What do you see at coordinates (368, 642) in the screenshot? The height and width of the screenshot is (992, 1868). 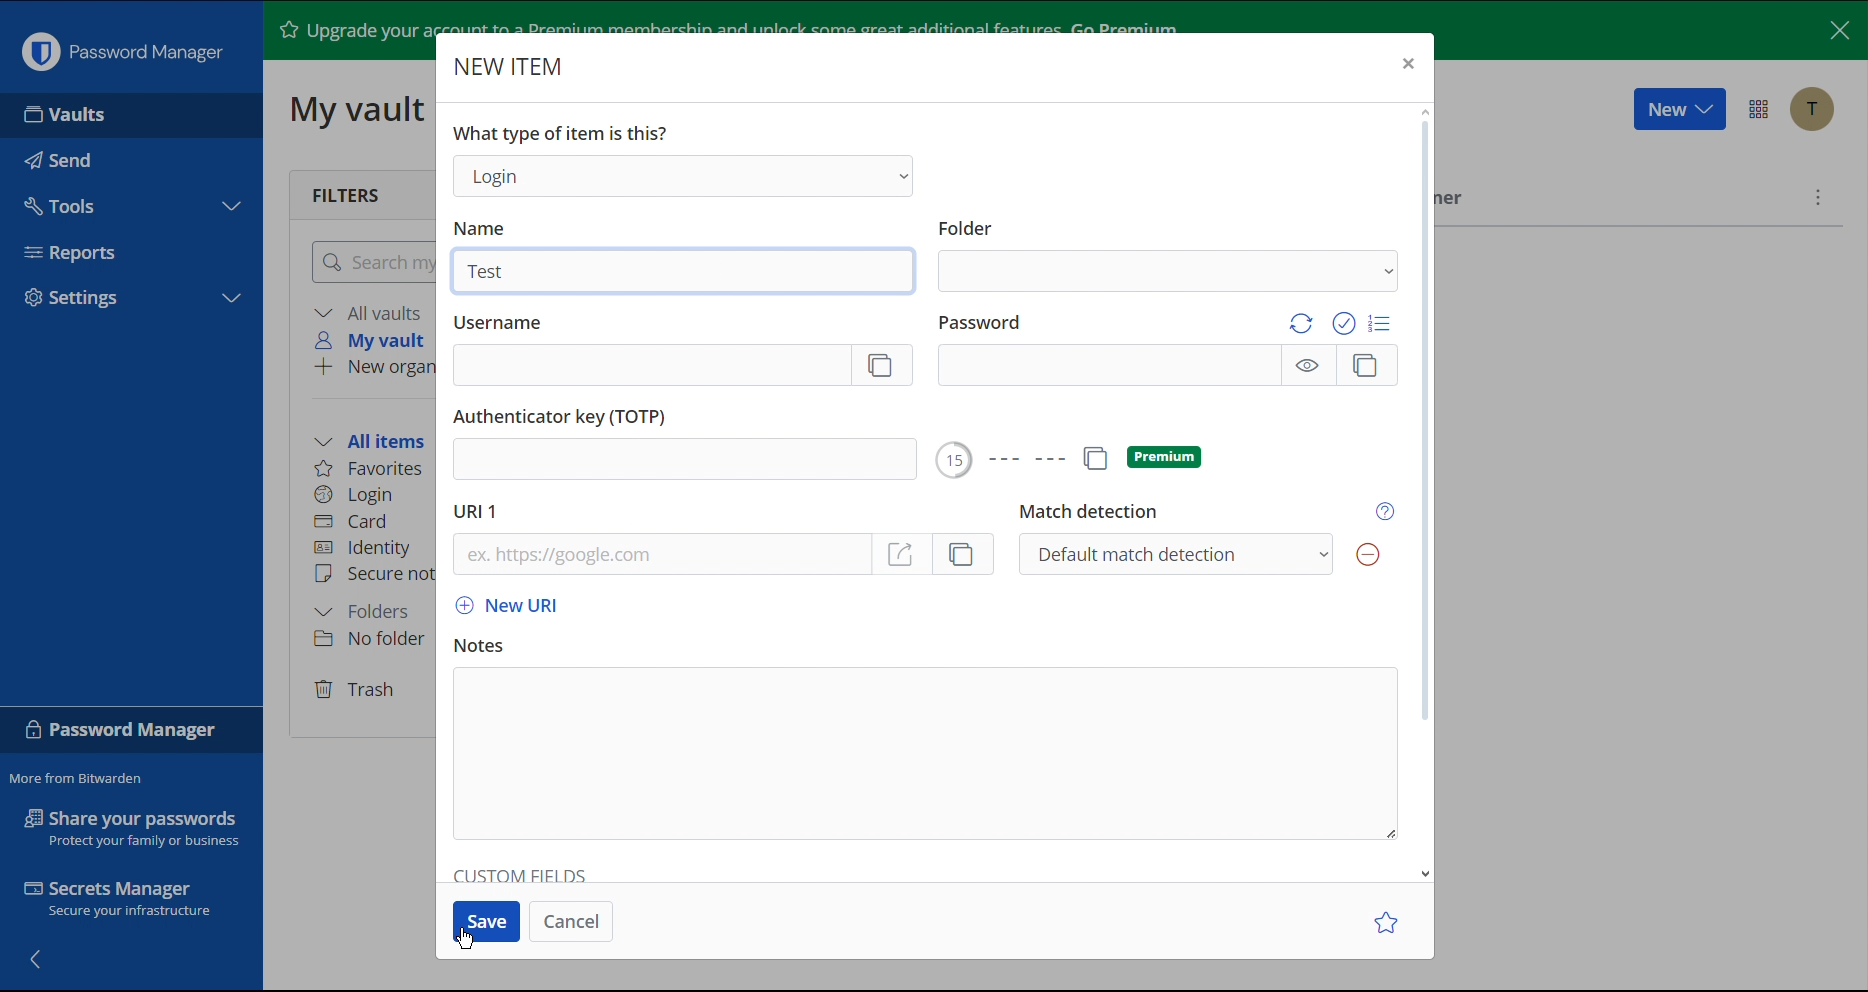 I see `No folder` at bounding box center [368, 642].